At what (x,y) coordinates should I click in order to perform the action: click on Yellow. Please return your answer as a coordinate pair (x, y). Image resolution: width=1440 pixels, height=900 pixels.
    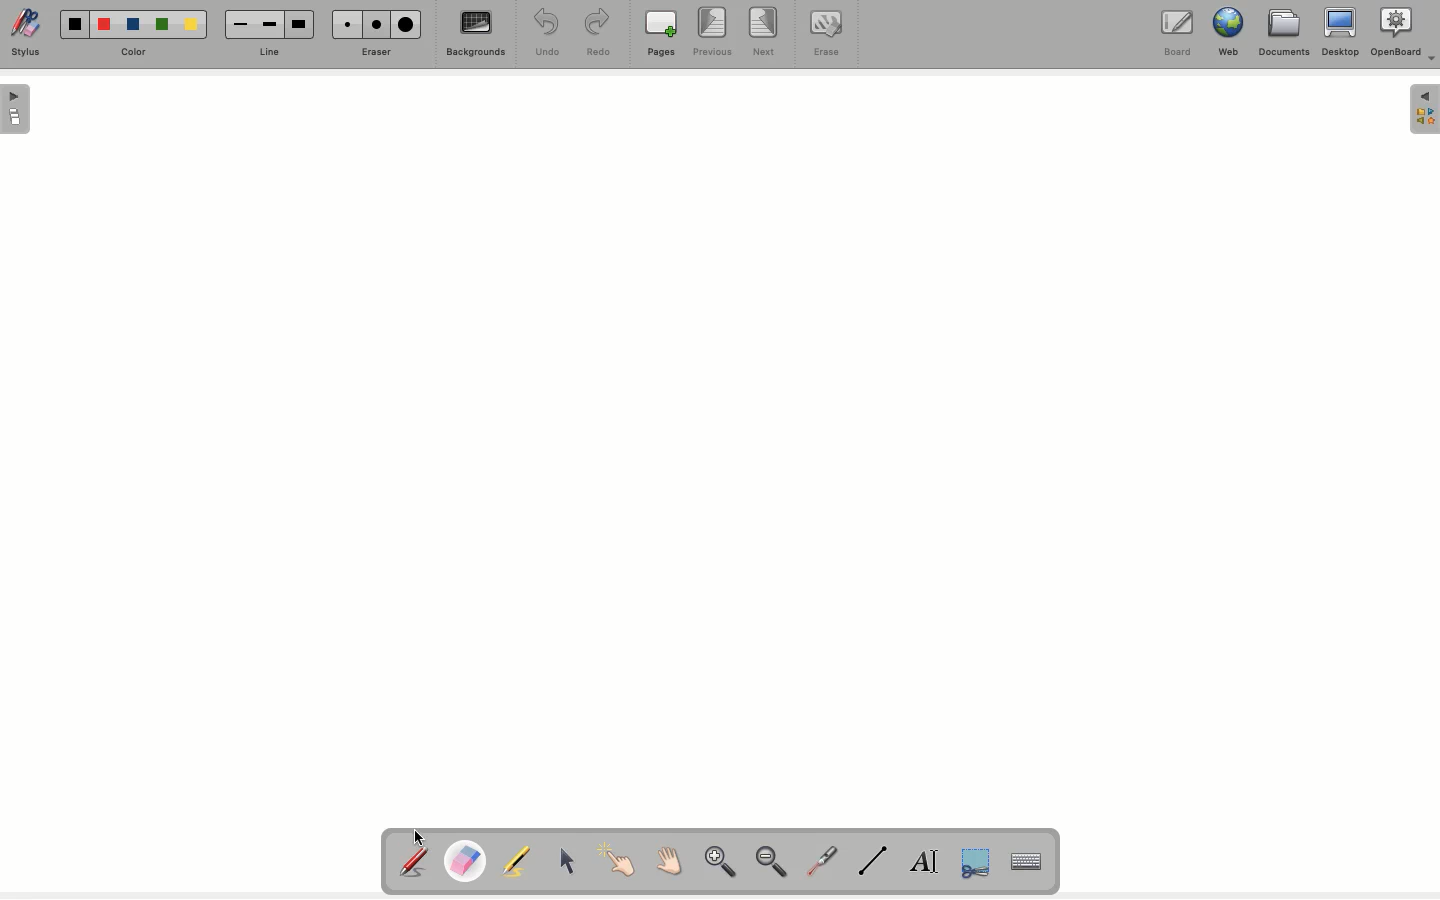
    Looking at the image, I should click on (194, 27).